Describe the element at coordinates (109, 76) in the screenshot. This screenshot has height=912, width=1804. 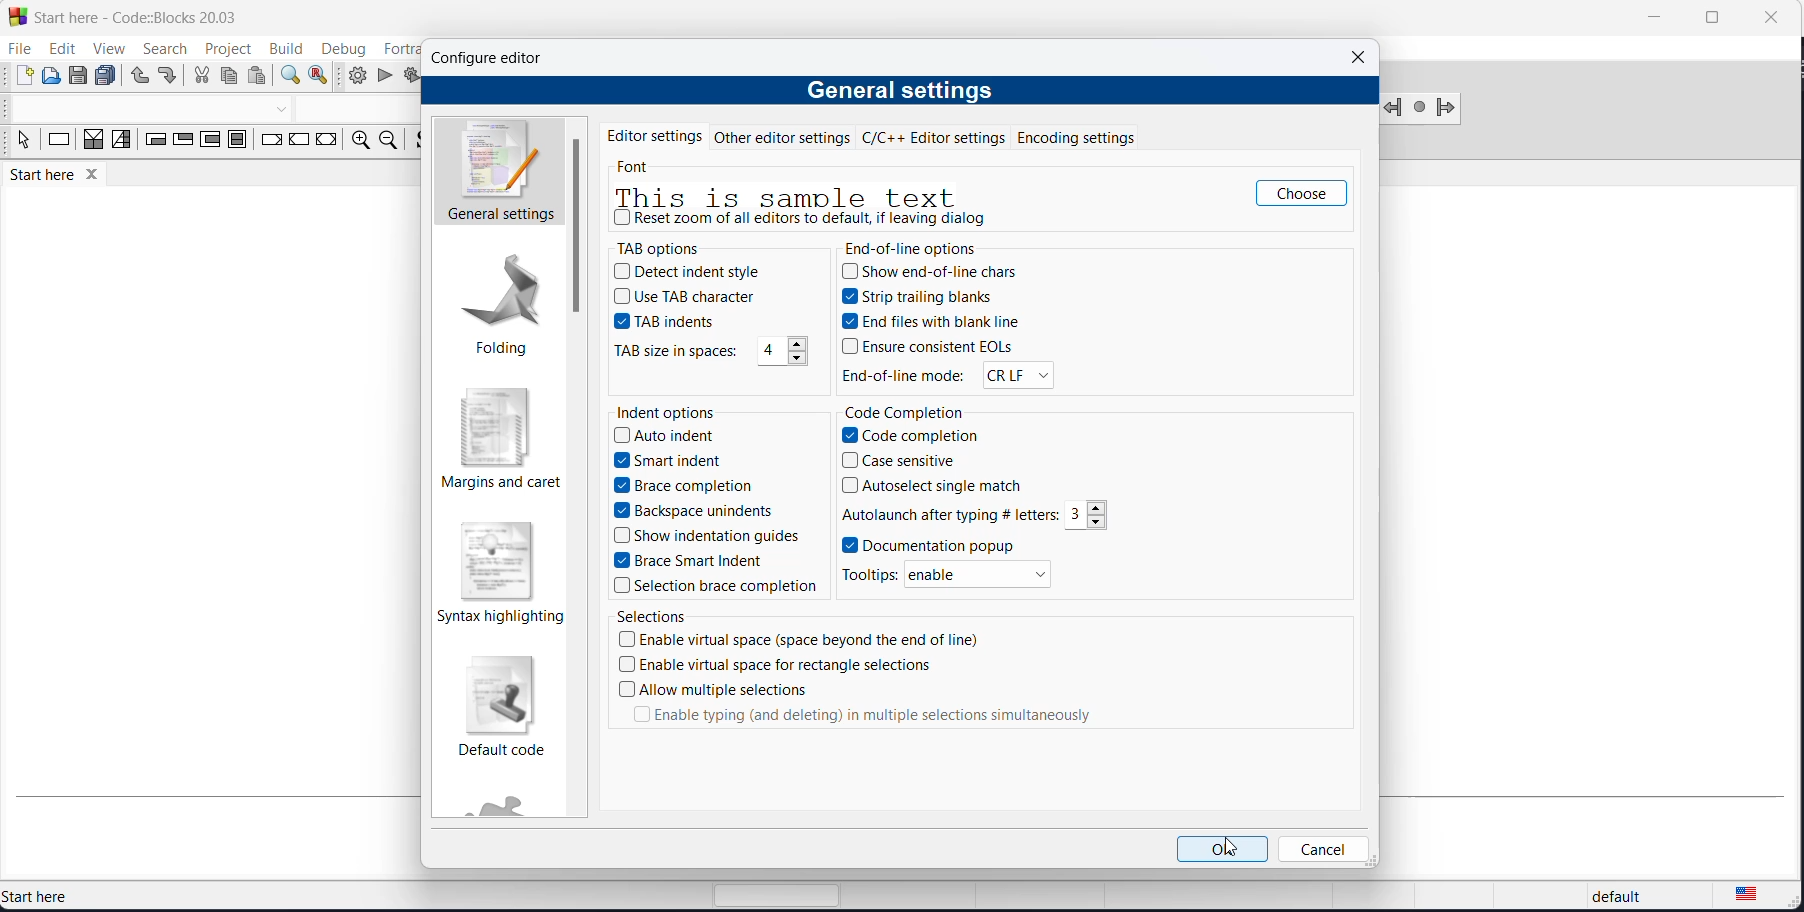
I see `save all` at that location.